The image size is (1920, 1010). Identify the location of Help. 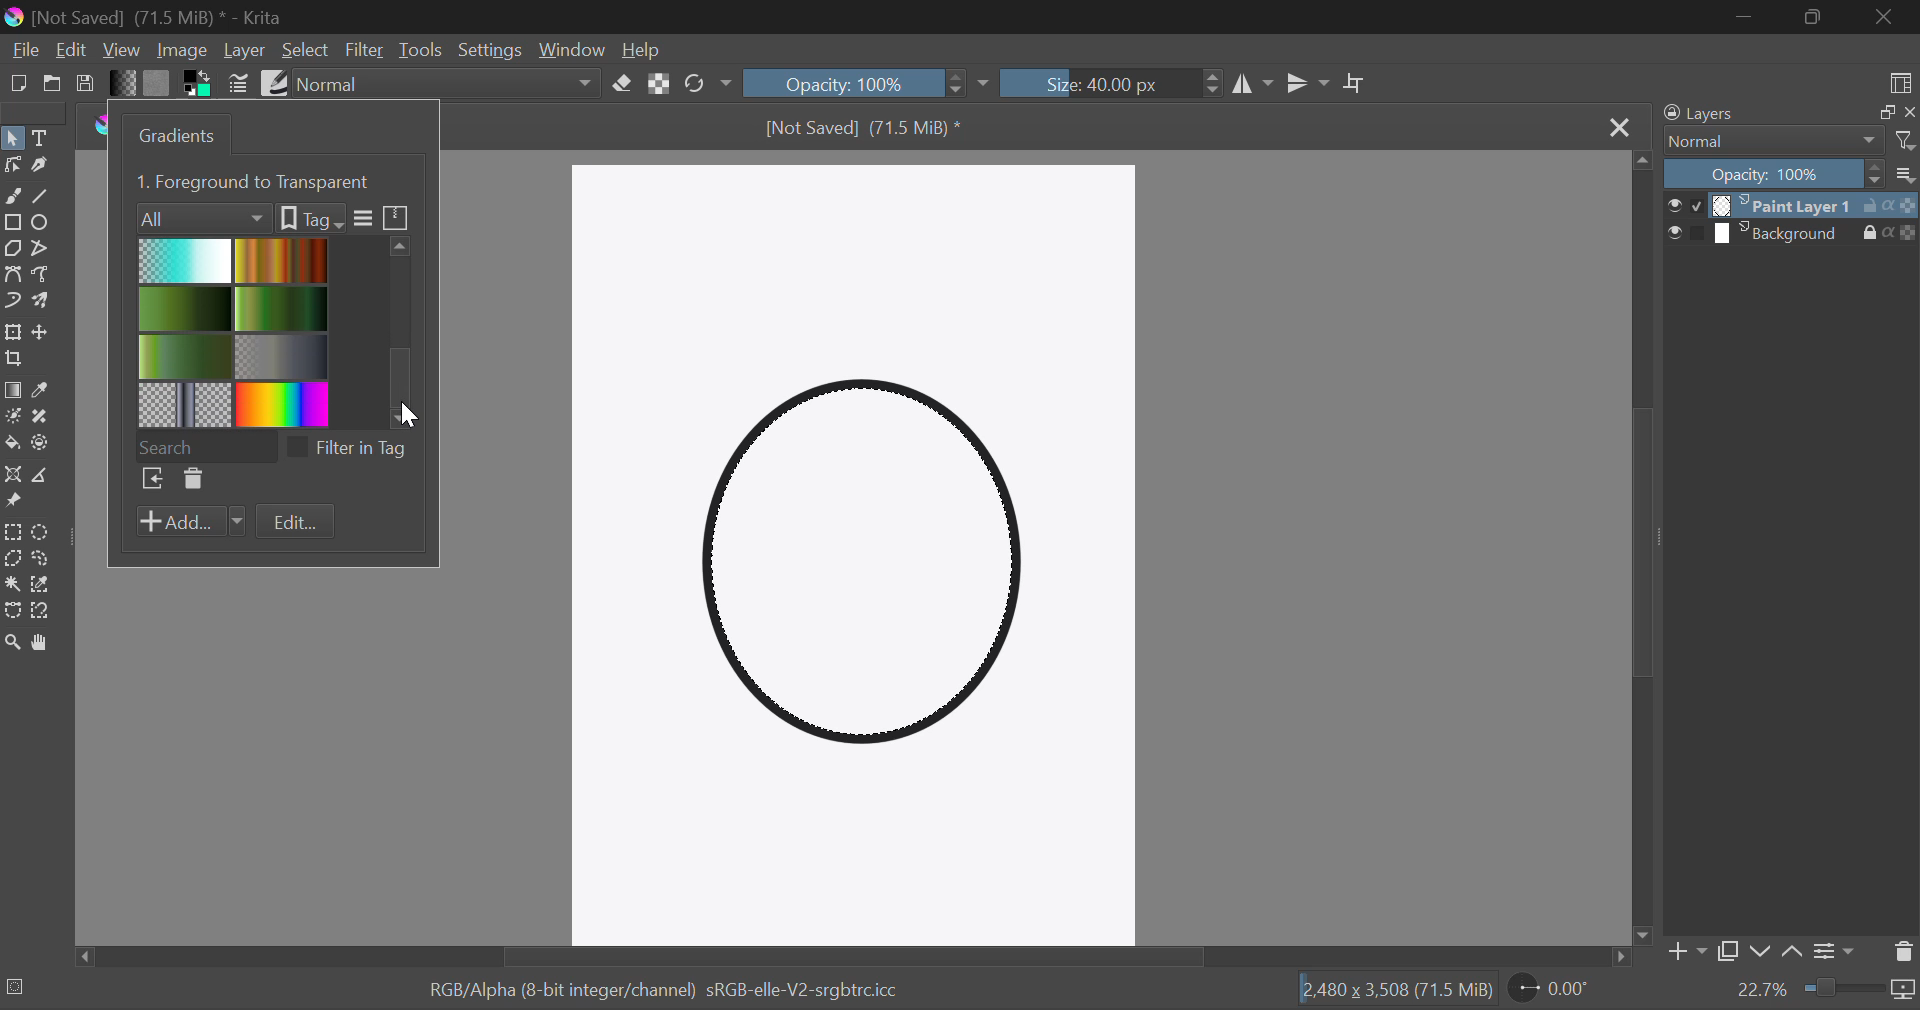
(646, 50).